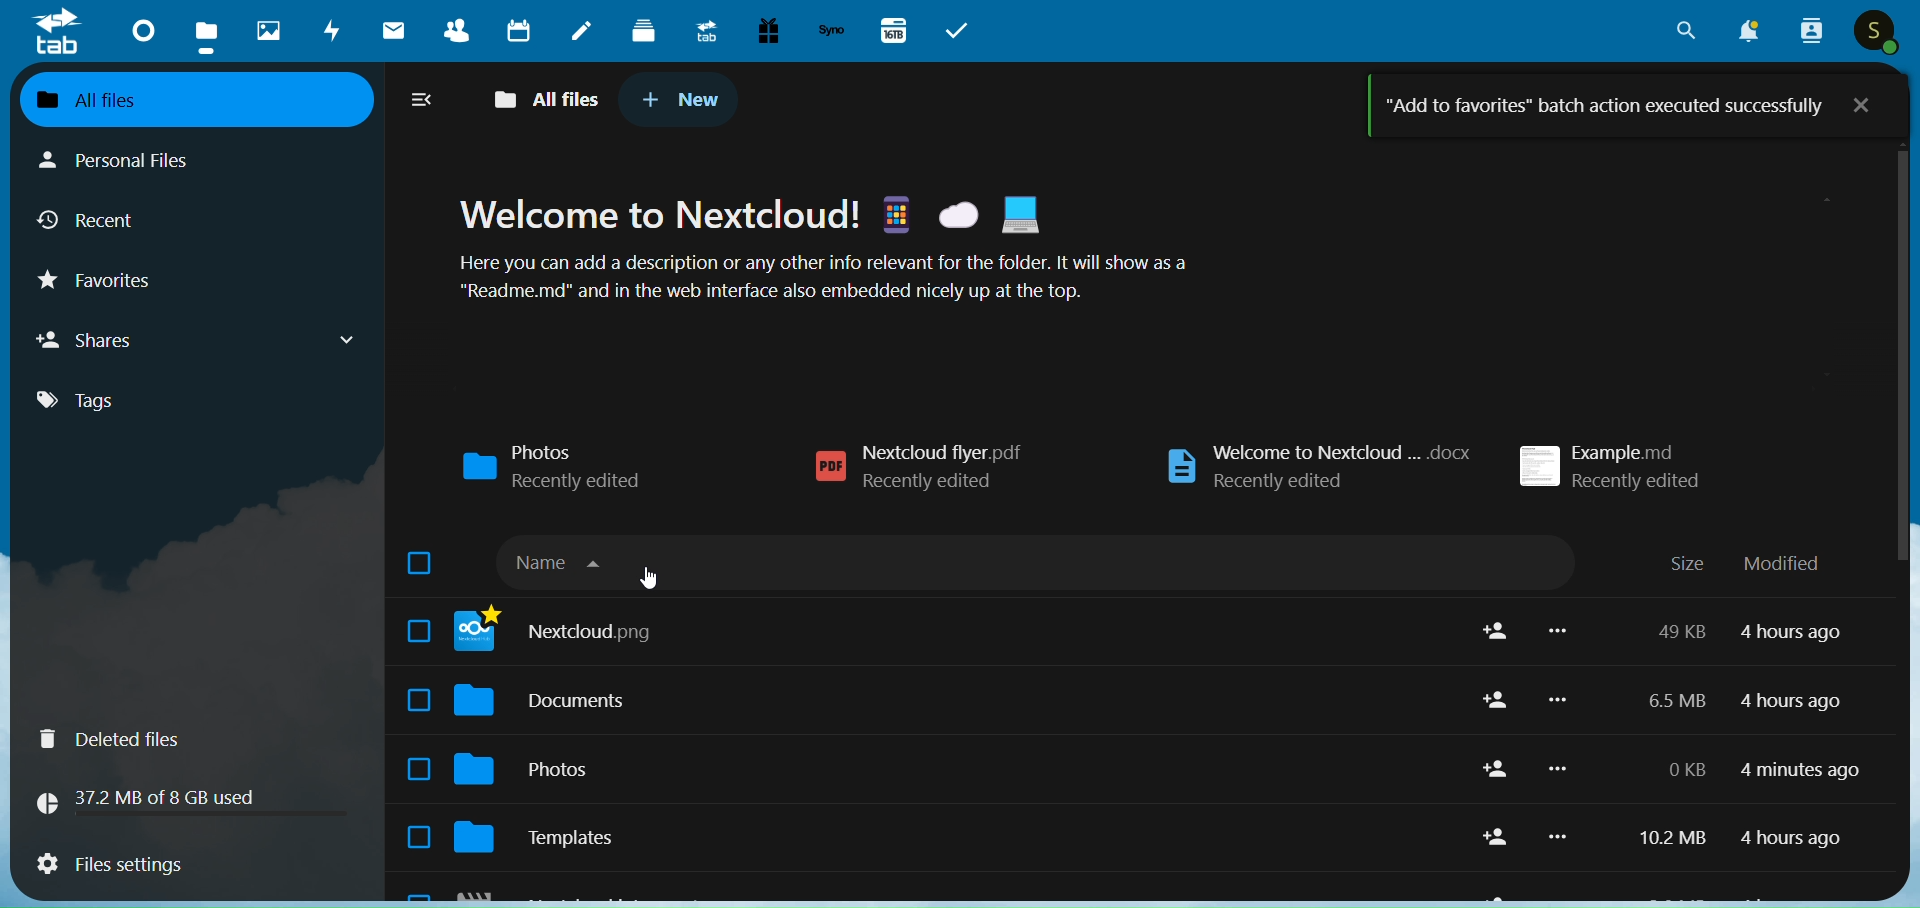 This screenshot has height=908, width=1920. Describe the element at coordinates (1783, 564) in the screenshot. I see `modified` at that location.